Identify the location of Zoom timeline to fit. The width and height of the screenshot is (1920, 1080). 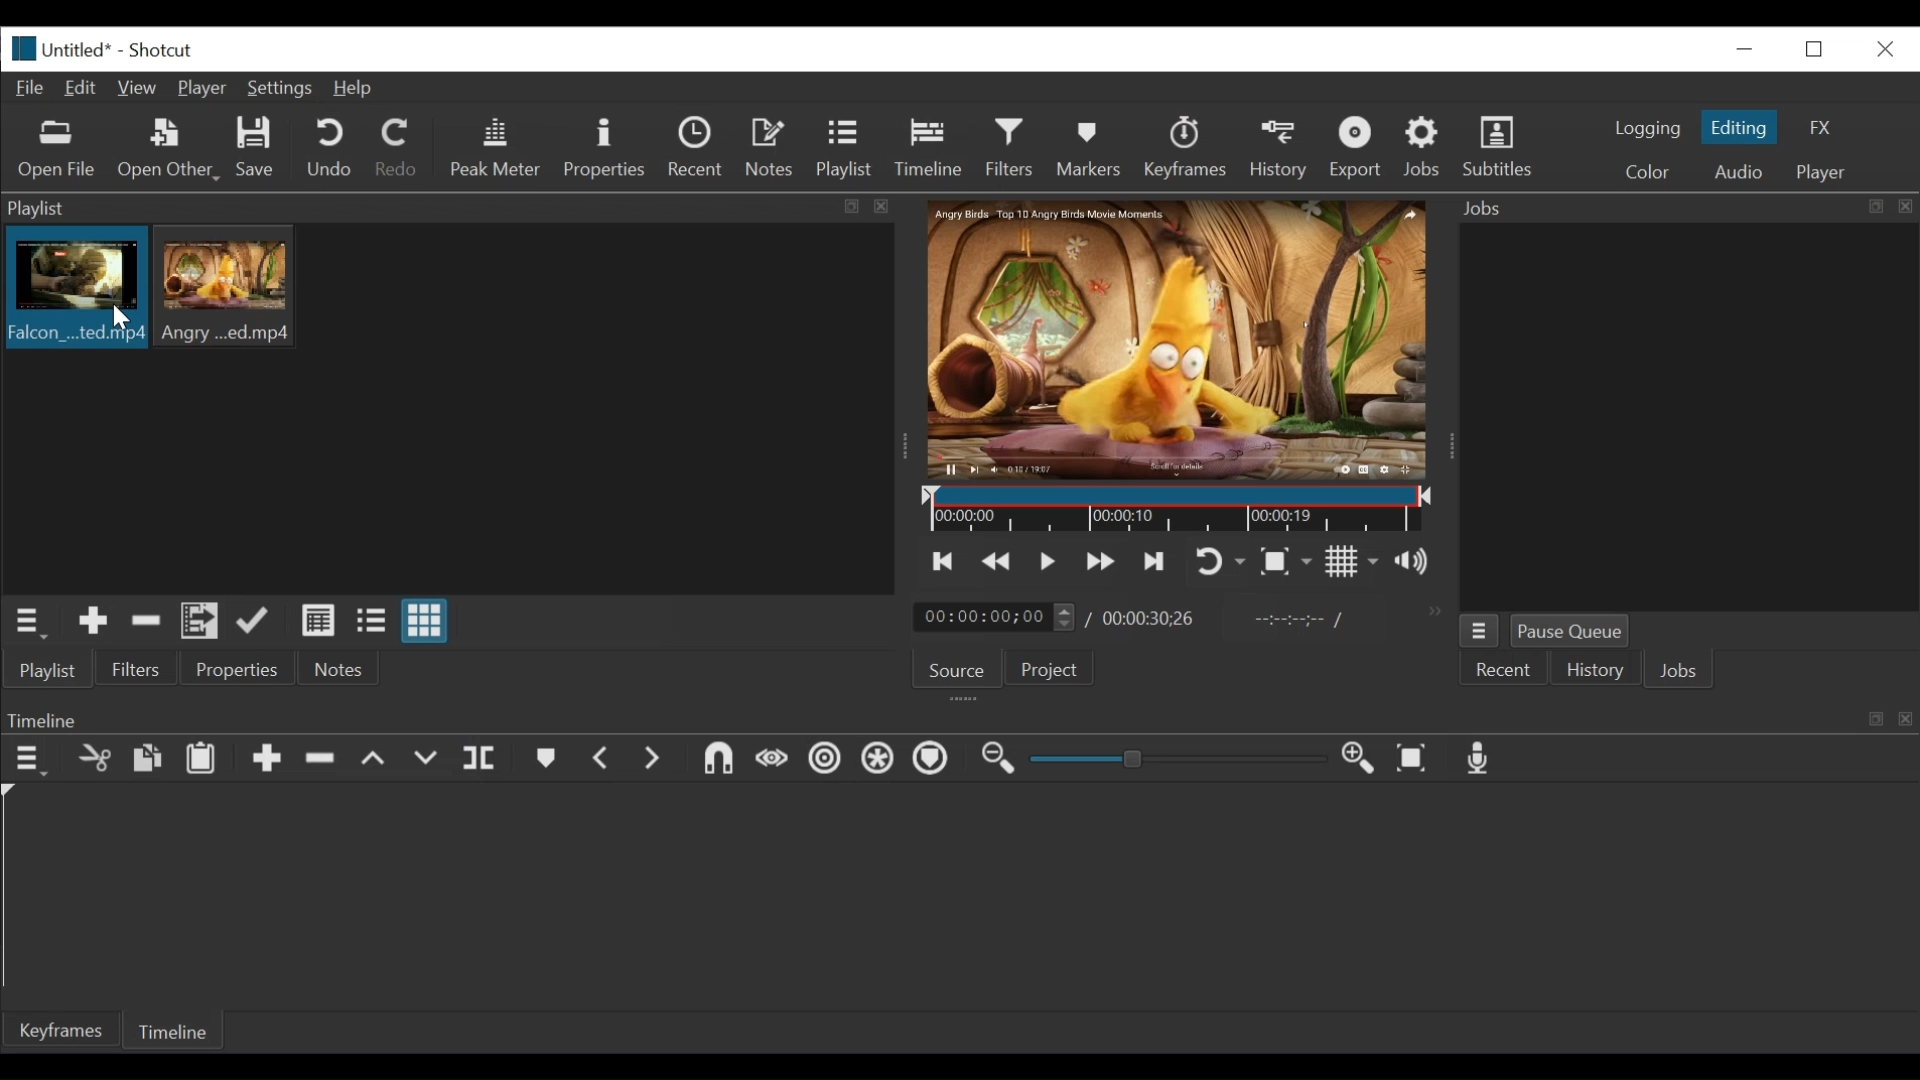
(1417, 760).